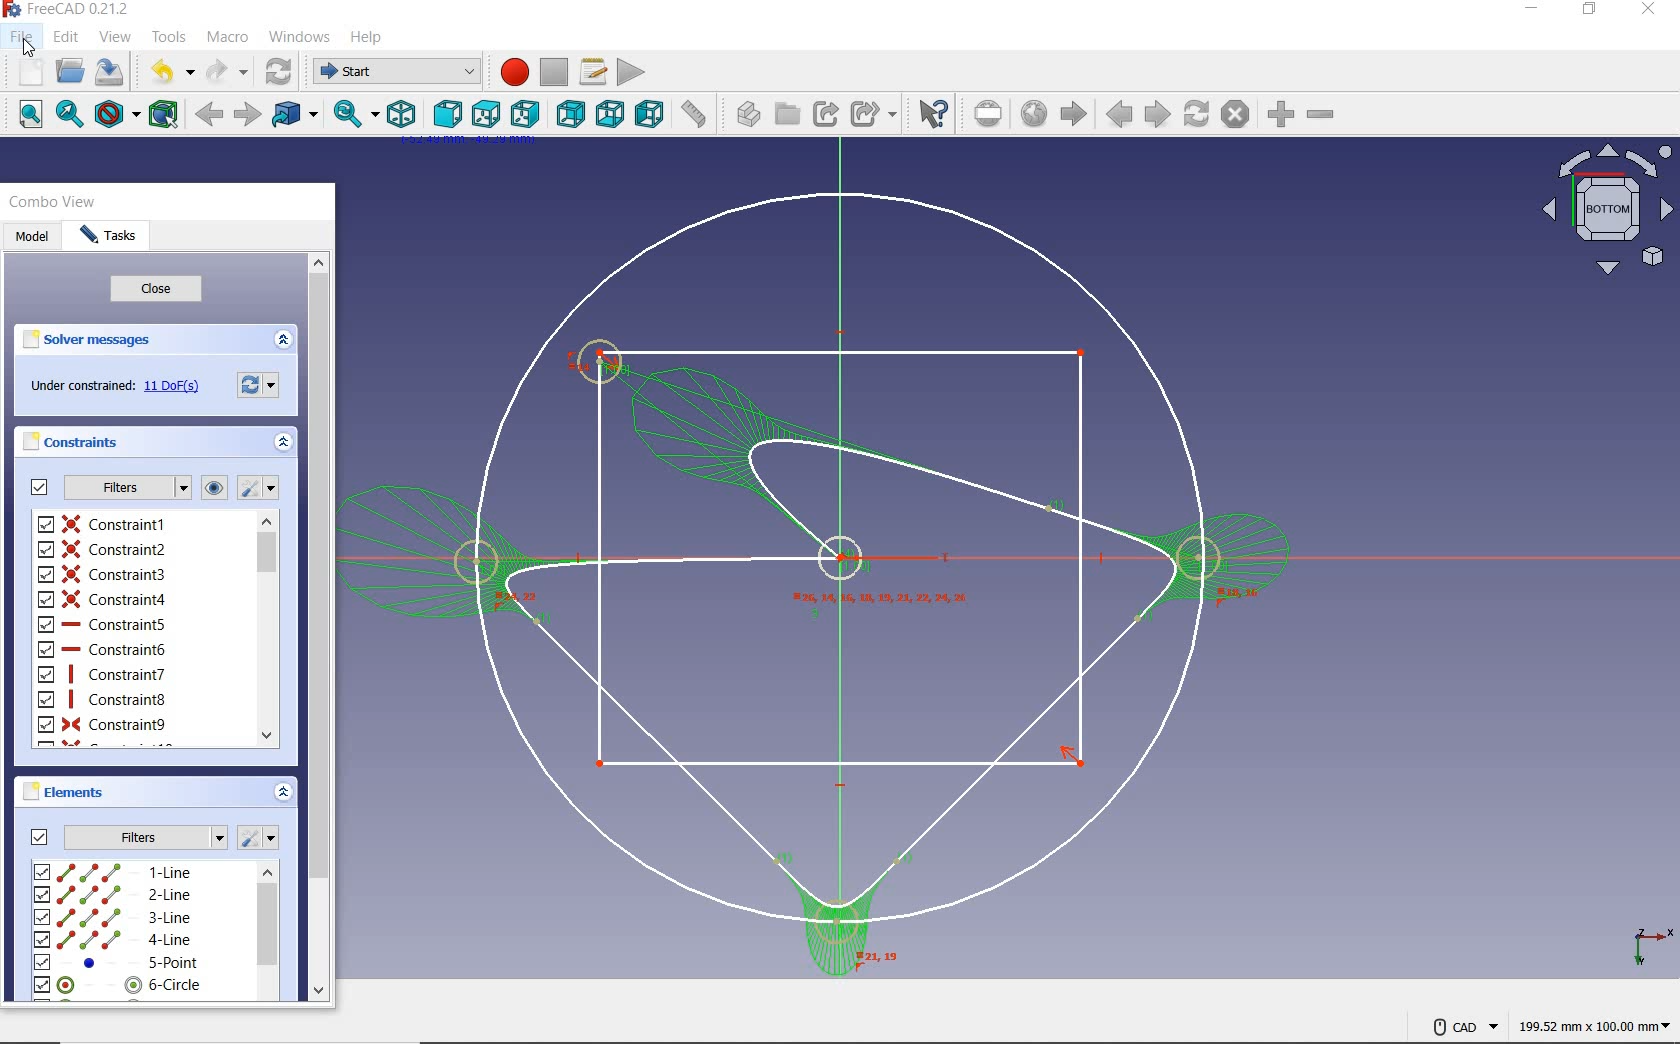 The image size is (1680, 1044). I want to click on expand, so click(281, 440).